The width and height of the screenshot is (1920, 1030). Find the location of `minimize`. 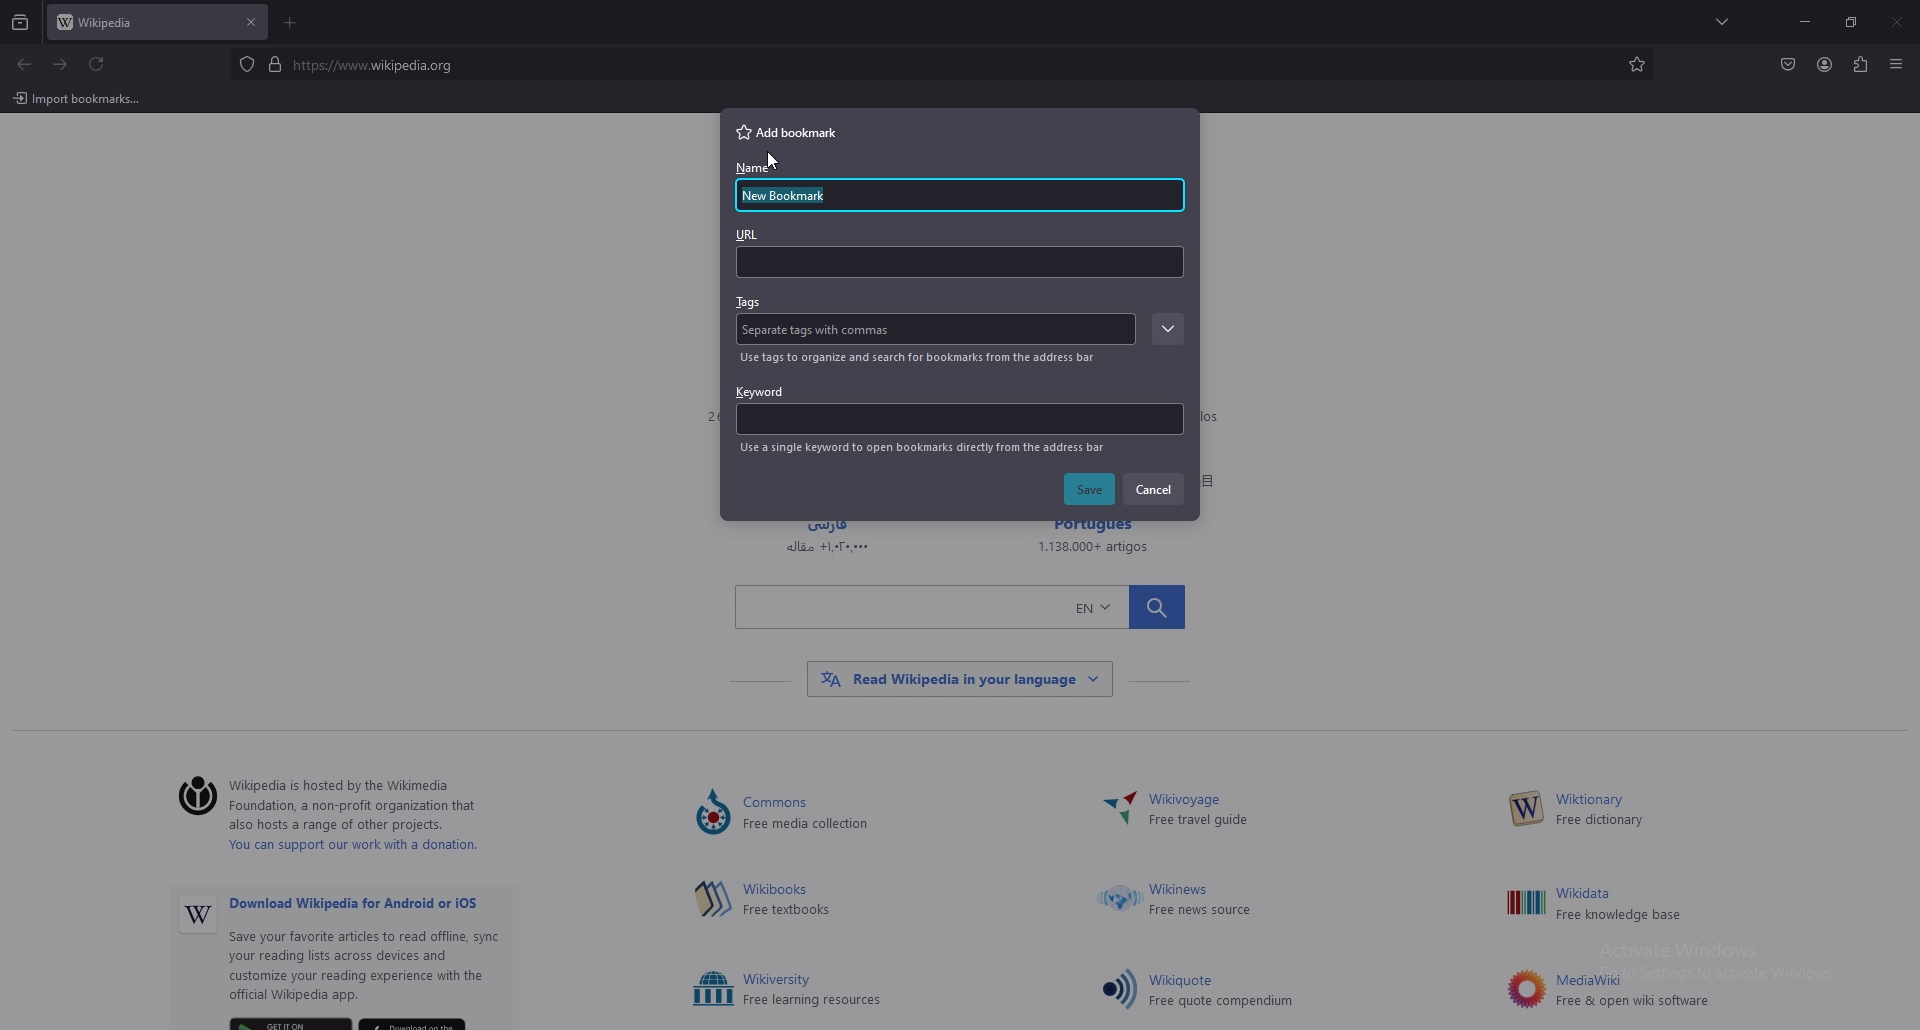

minimize is located at coordinates (1804, 21).